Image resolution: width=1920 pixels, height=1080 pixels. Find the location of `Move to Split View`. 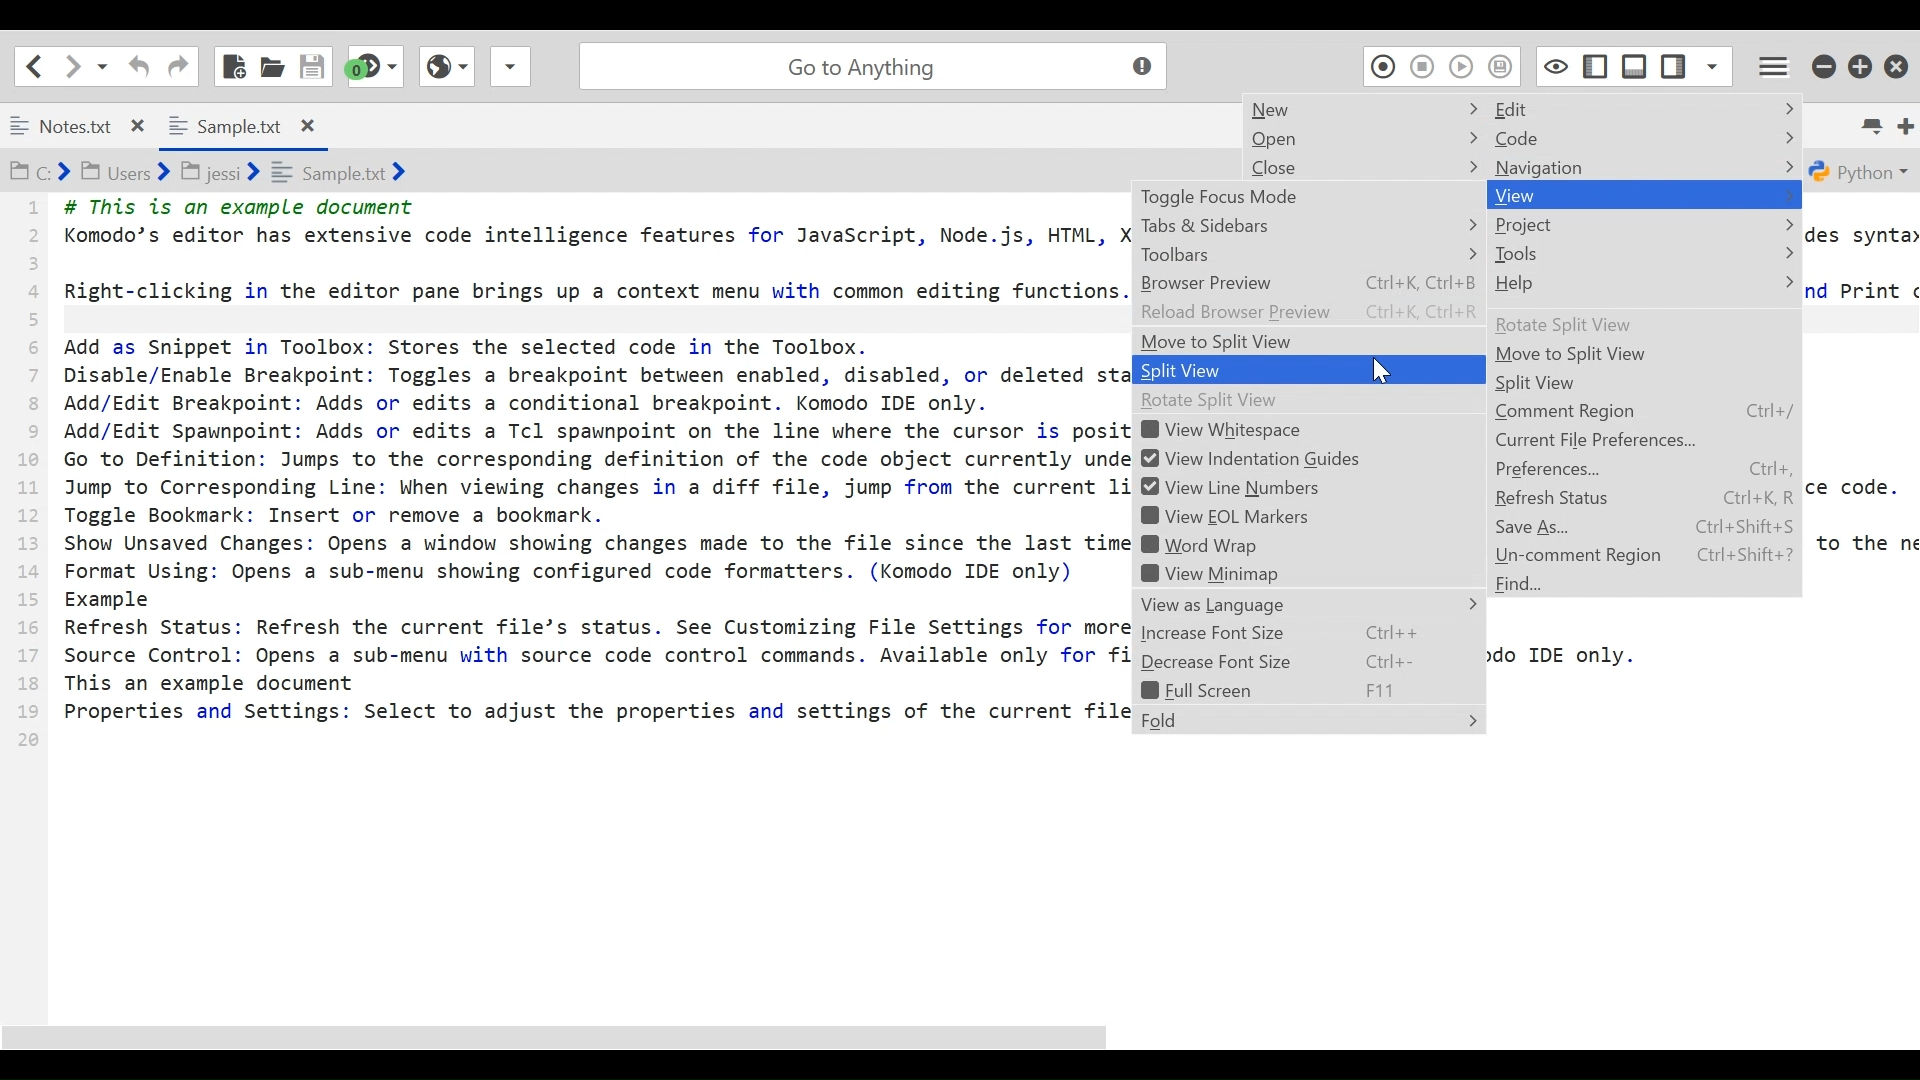

Move to Split View is located at coordinates (1643, 356).